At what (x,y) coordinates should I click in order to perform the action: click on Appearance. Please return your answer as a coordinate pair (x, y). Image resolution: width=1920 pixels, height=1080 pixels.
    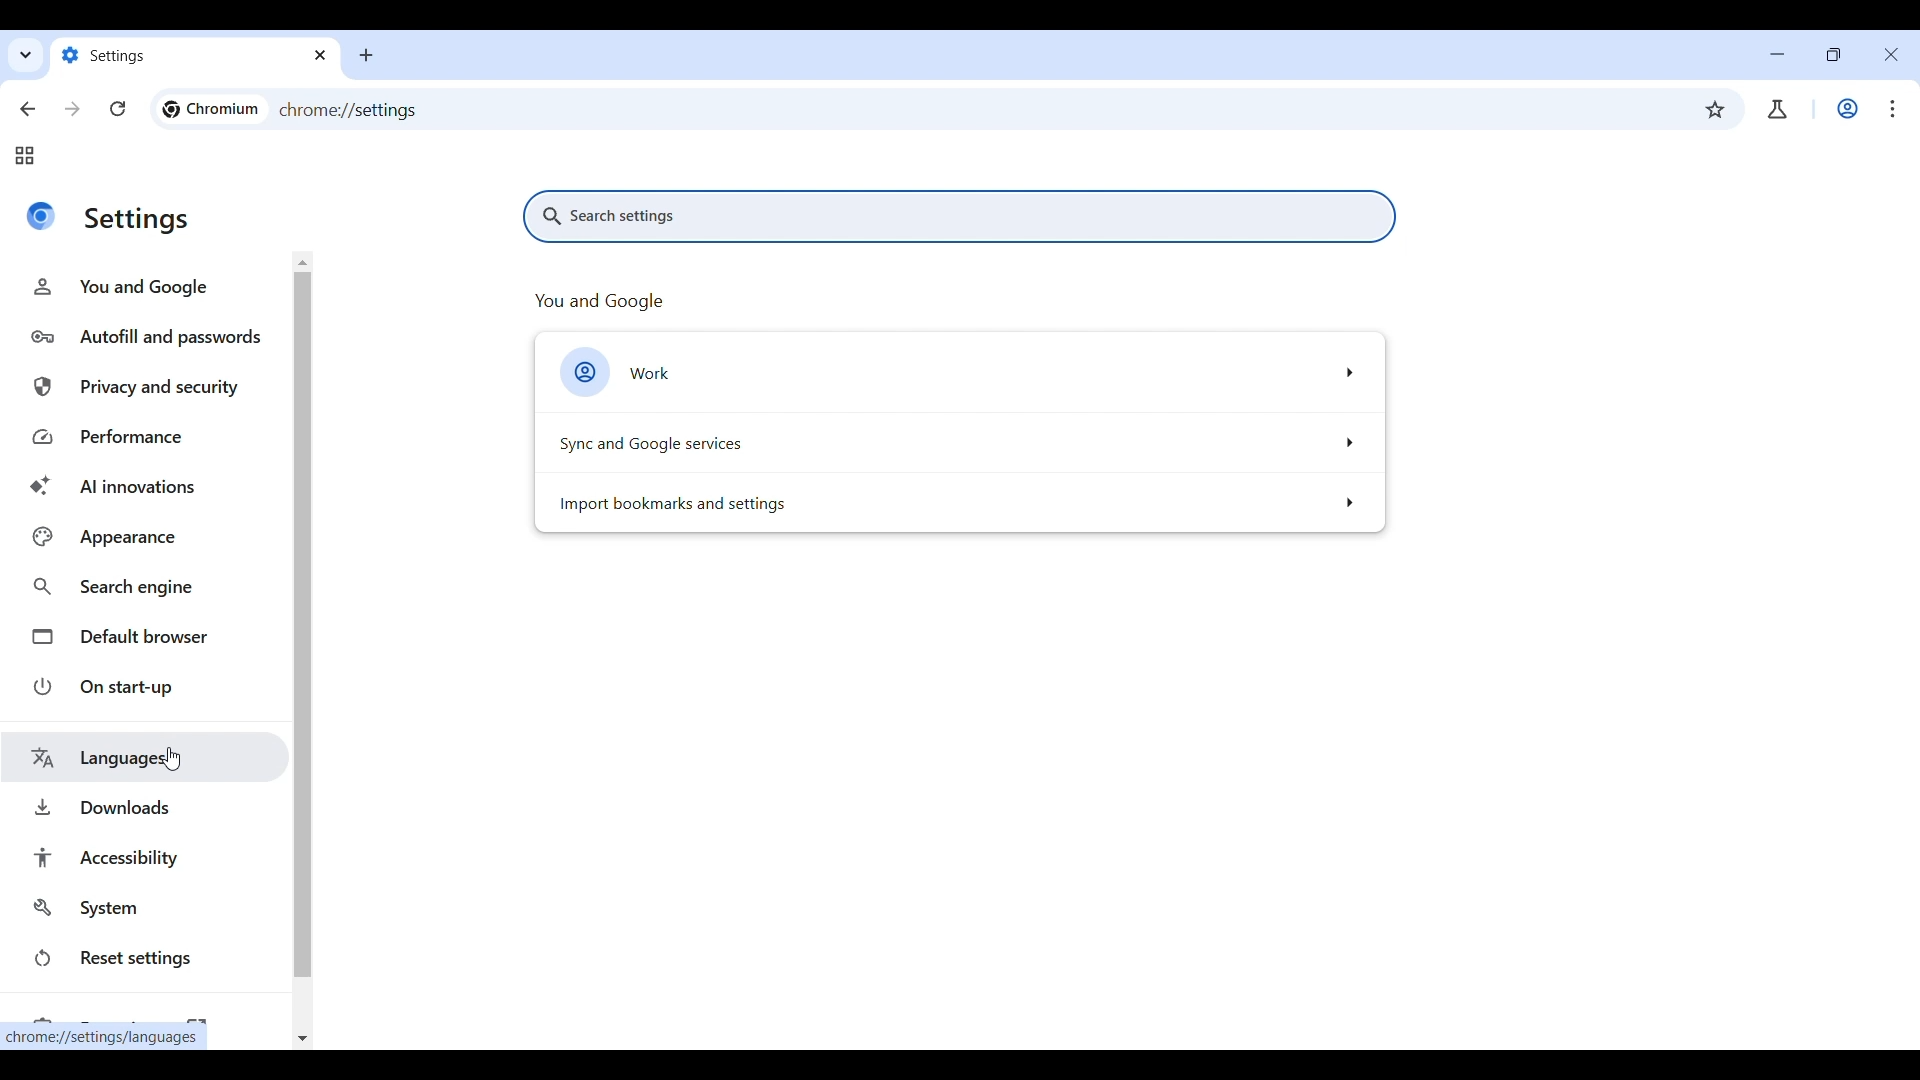
    Looking at the image, I should click on (147, 536).